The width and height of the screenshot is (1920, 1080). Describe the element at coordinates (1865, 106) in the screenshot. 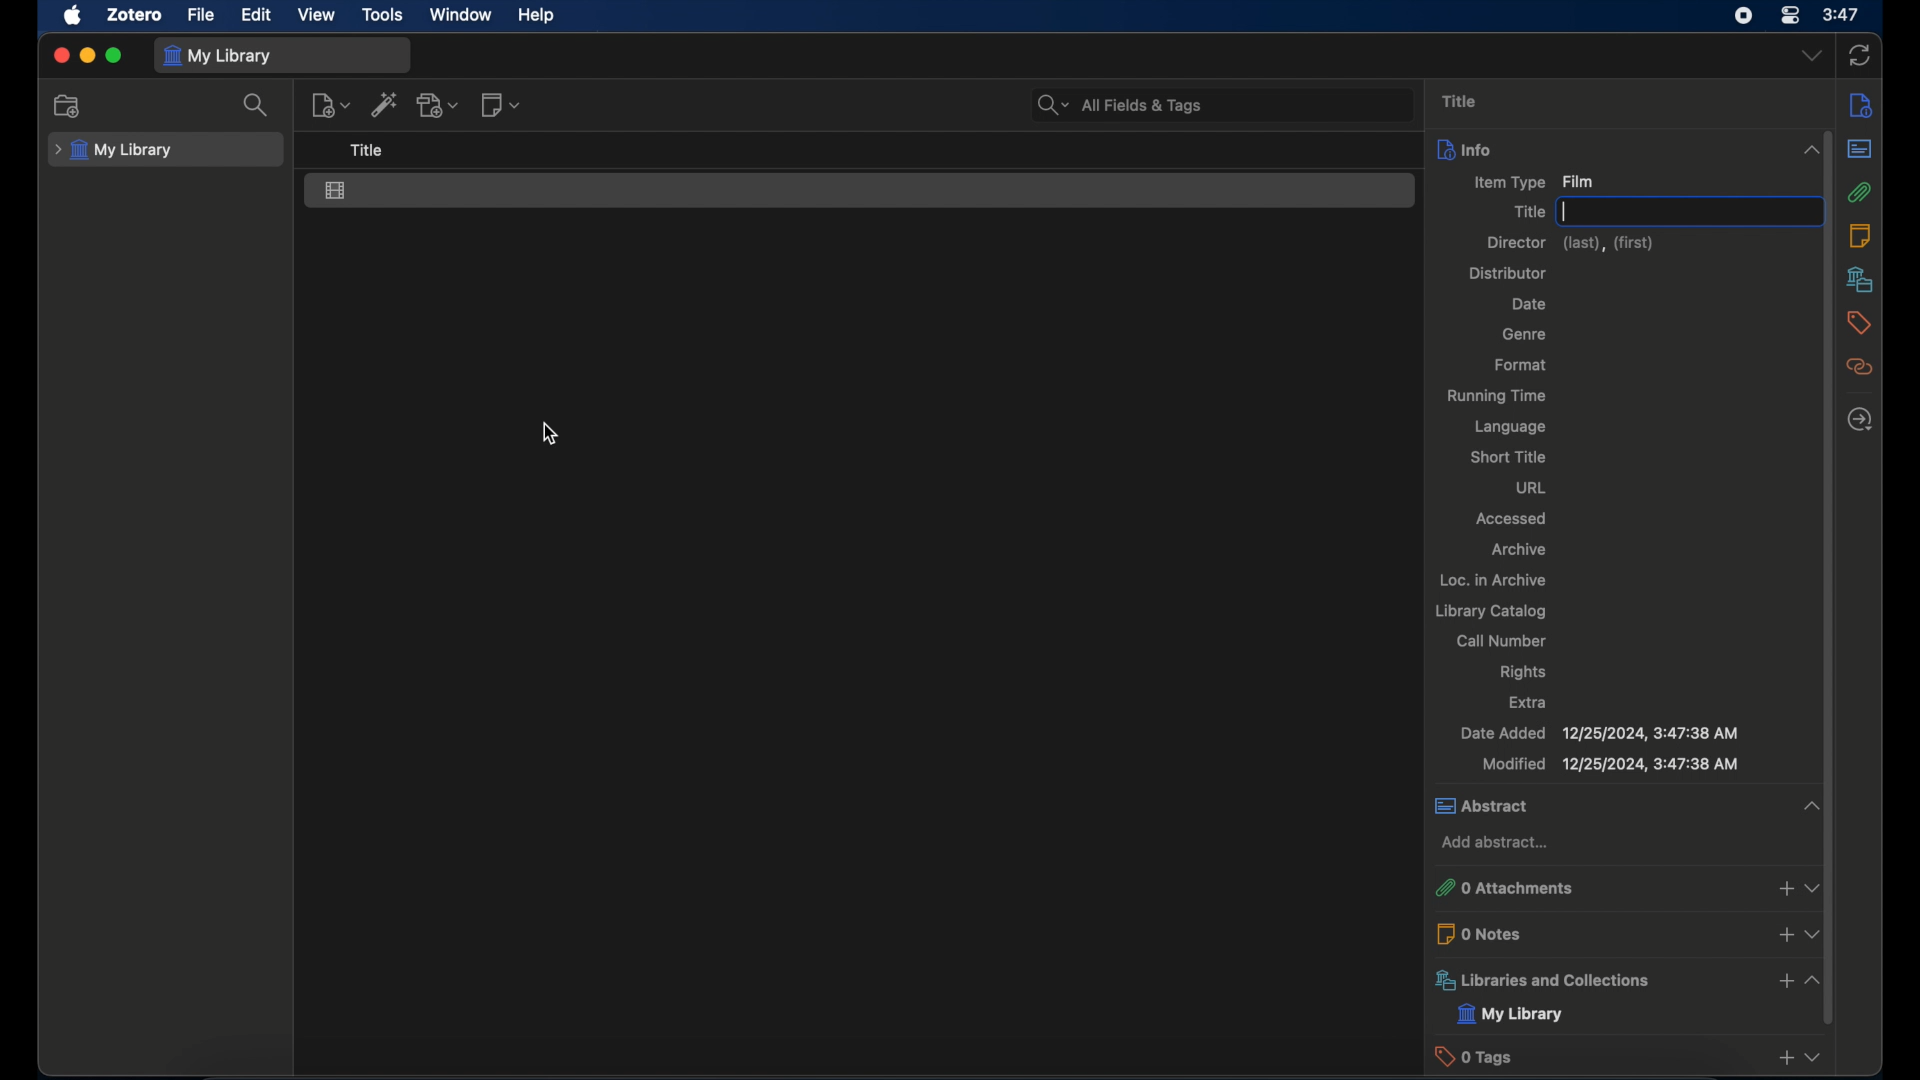

I see `info` at that location.